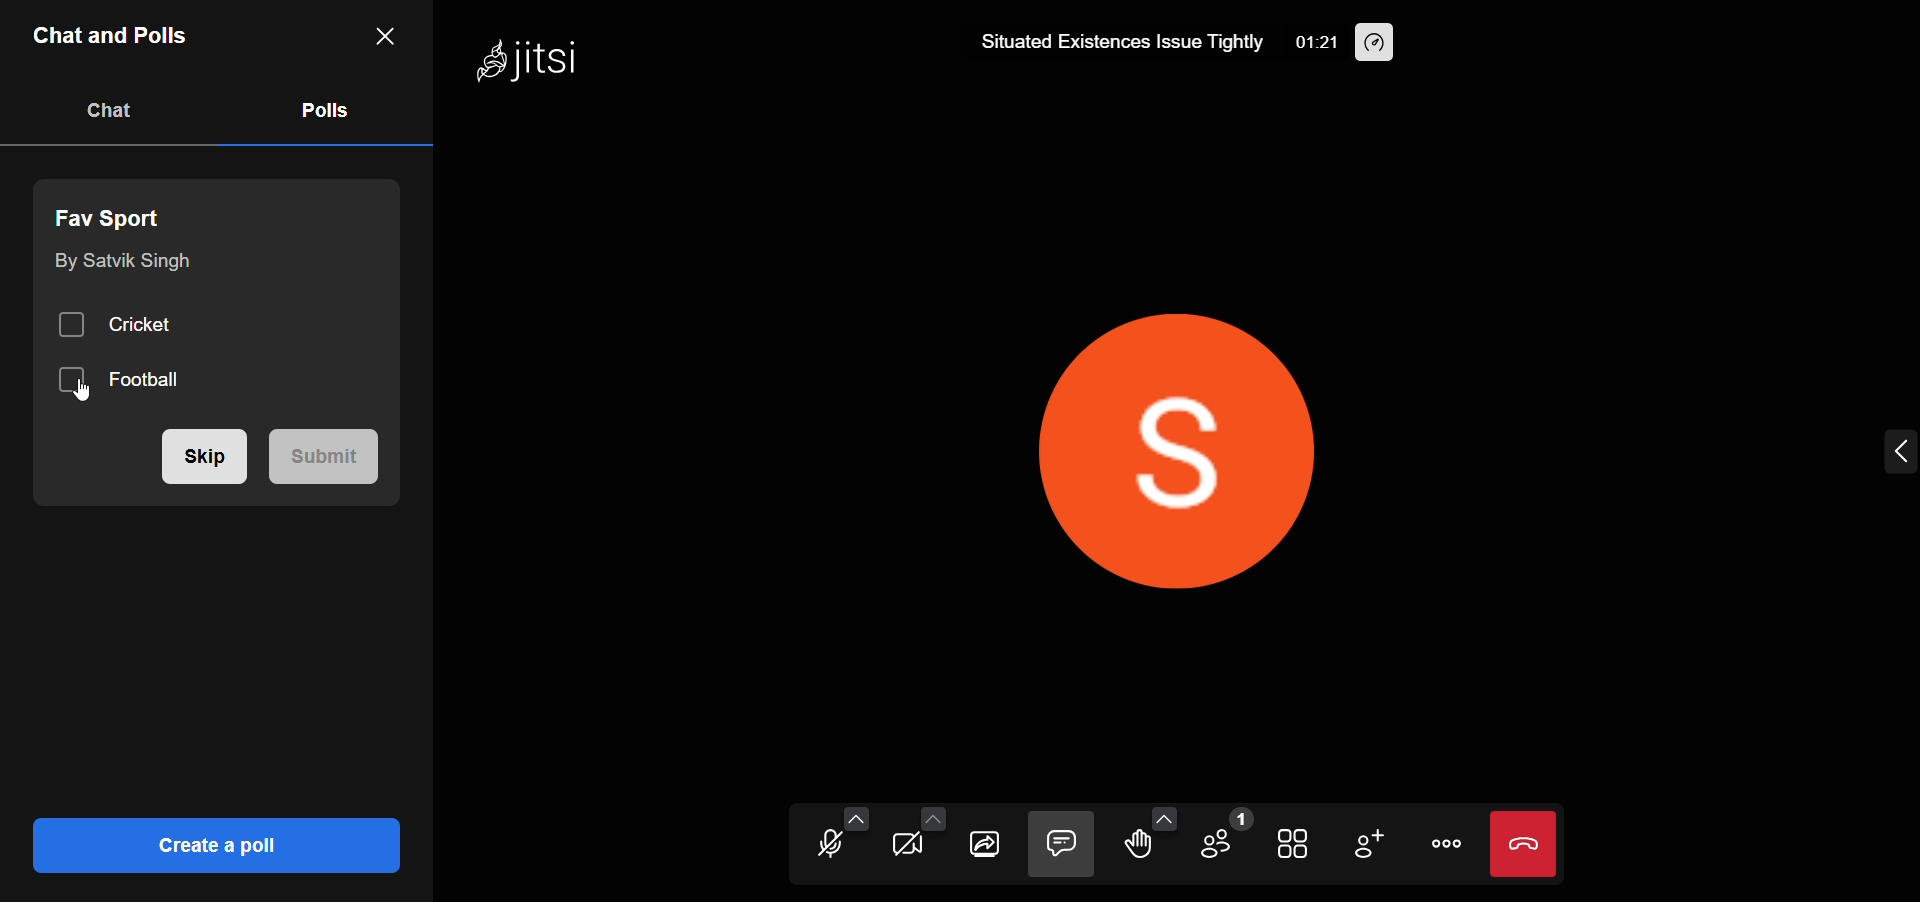 This screenshot has width=1920, height=902. What do you see at coordinates (1894, 452) in the screenshot?
I see `expand` at bounding box center [1894, 452].